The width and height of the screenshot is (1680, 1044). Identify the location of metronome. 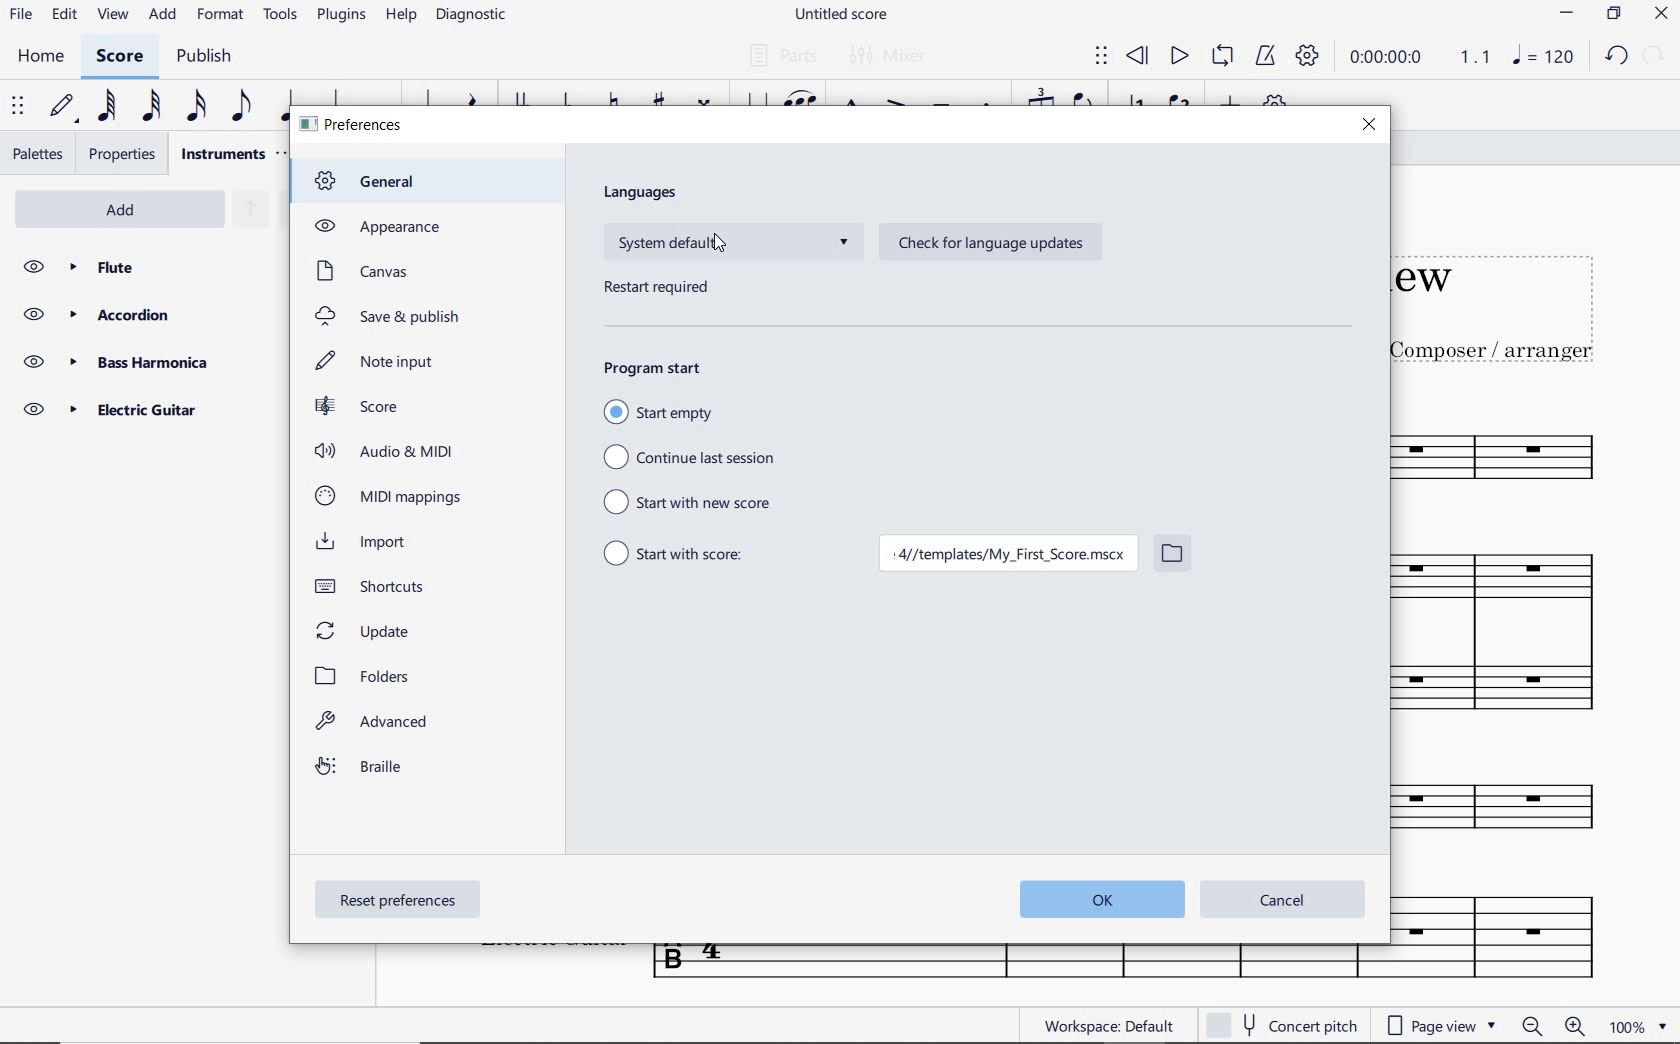
(1265, 57).